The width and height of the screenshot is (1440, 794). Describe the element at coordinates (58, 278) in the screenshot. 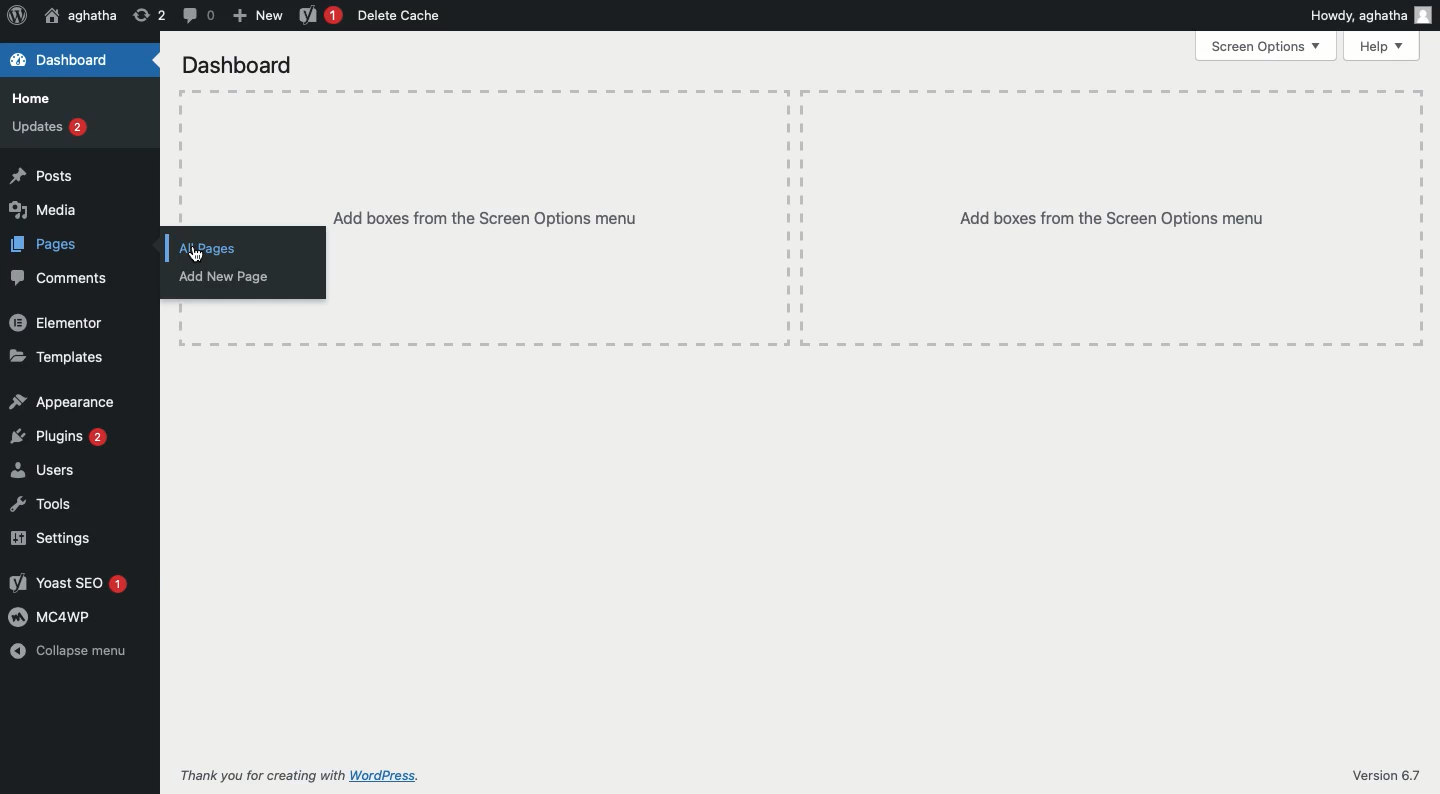

I see `Comments` at that location.